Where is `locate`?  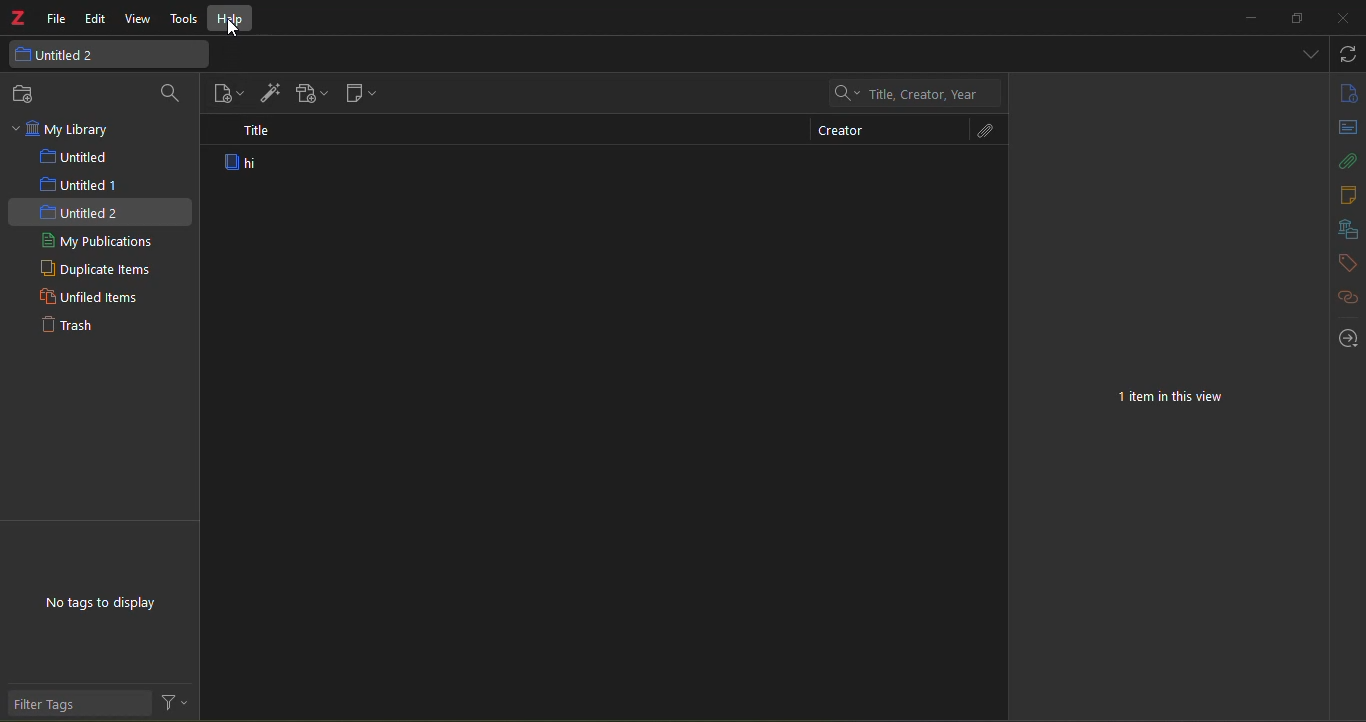 locate is located at coordinates (1348, 338).